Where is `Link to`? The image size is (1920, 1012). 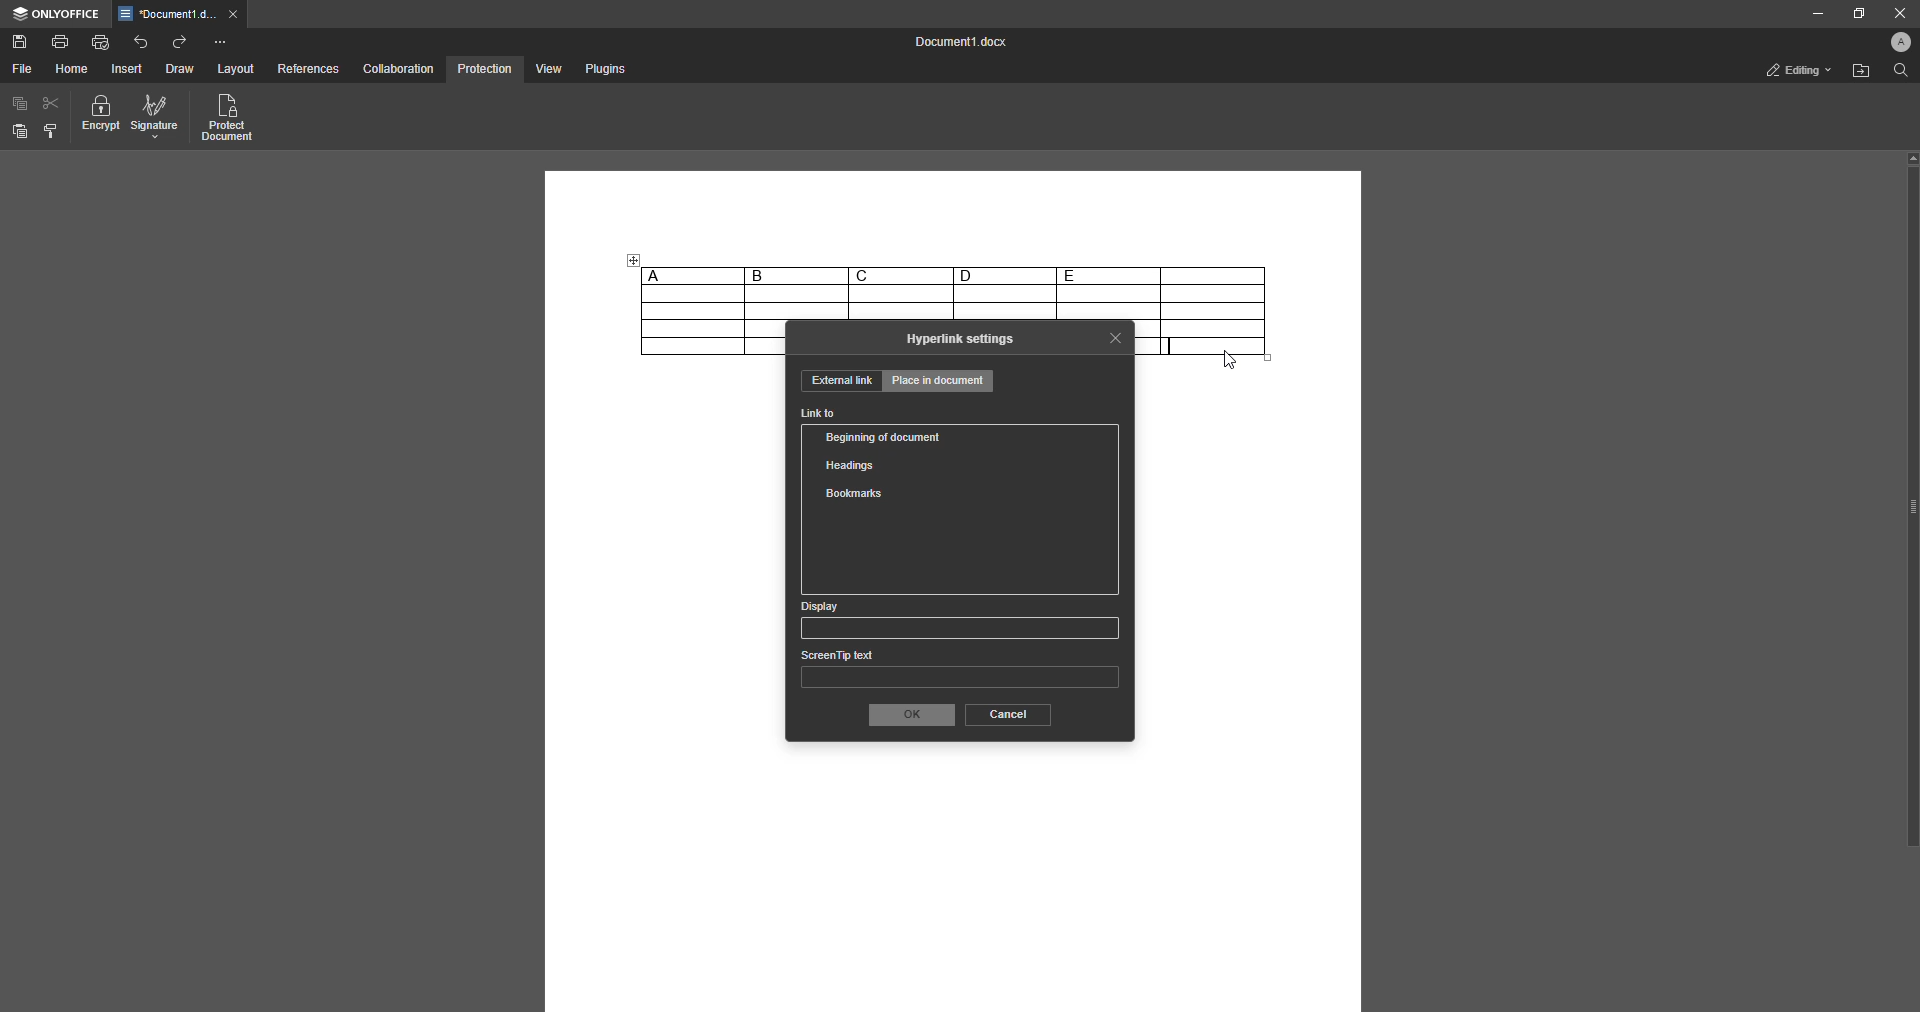 Link to is located at coordinates (819, 414).